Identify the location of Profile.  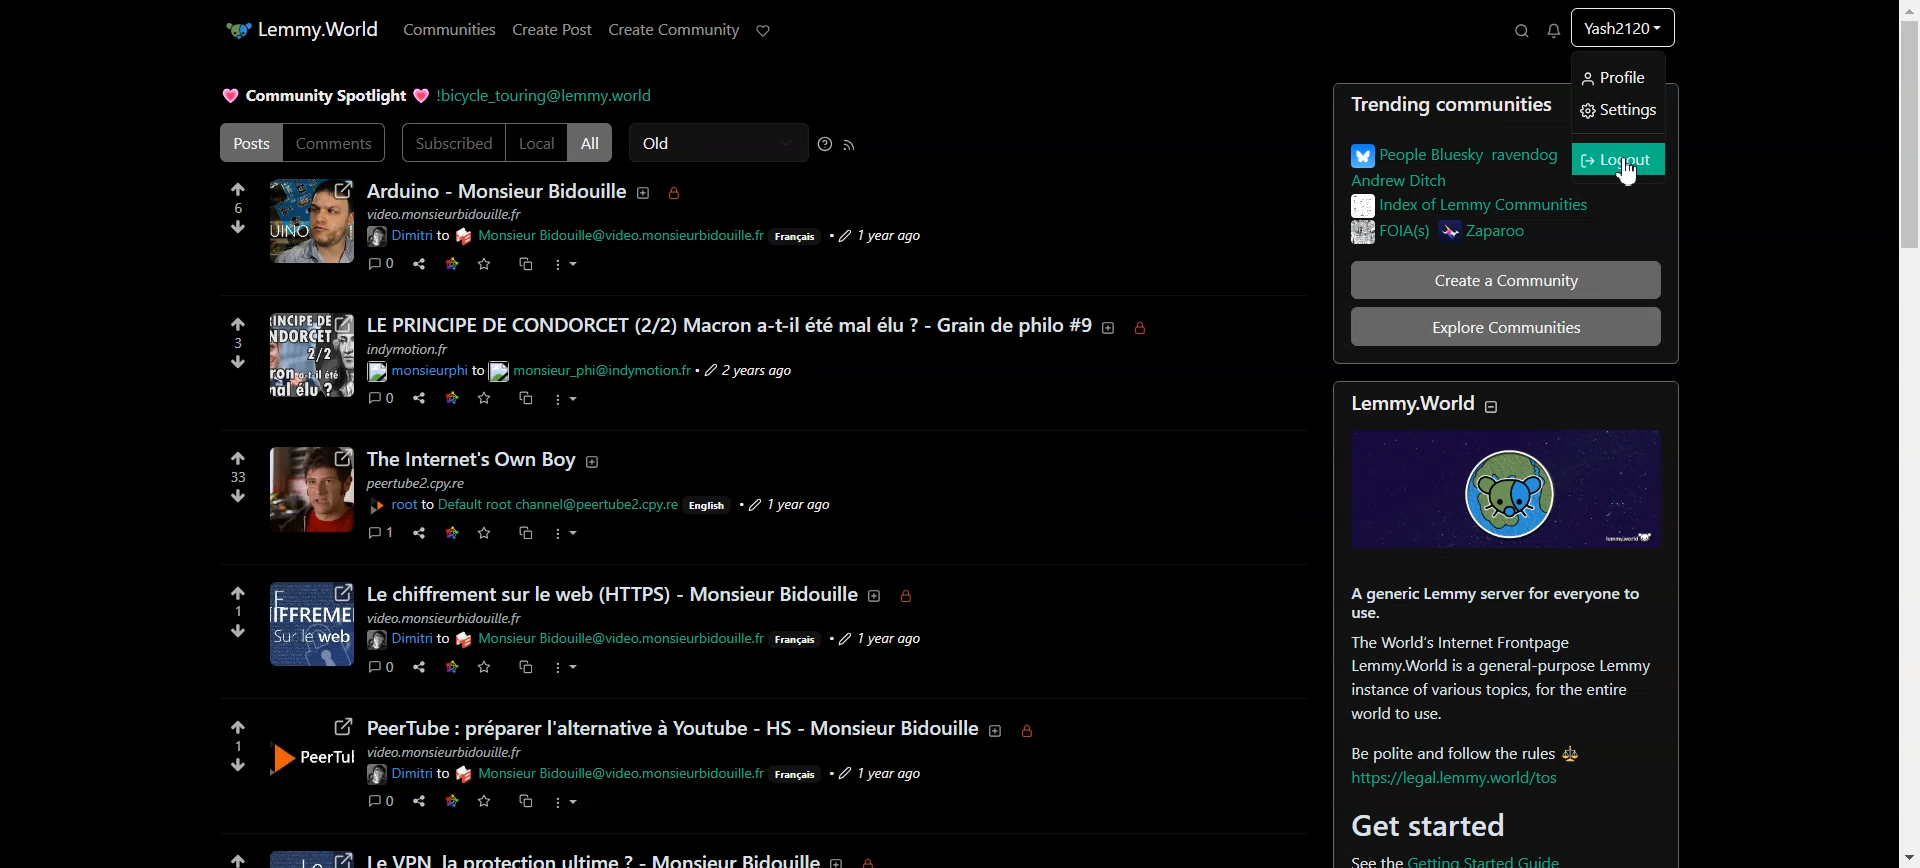
(1617, 78).